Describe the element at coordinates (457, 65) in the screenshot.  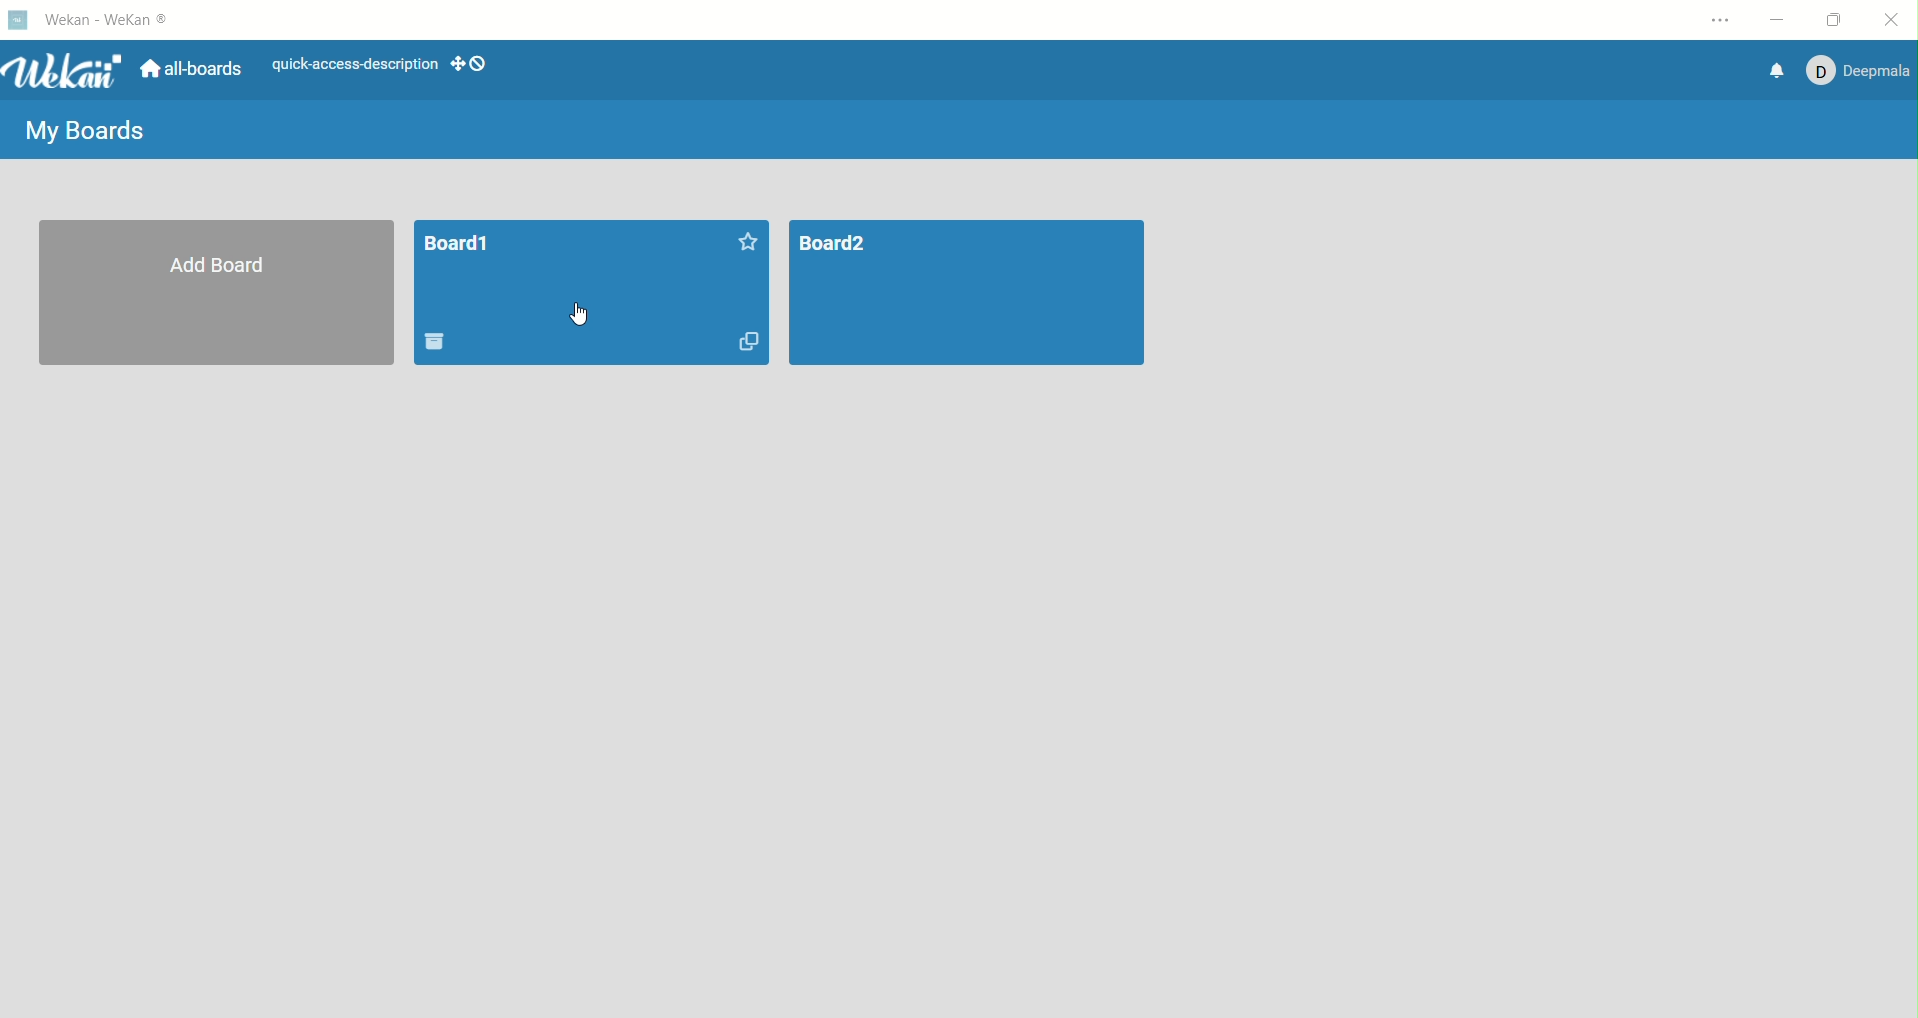
I see `show-desktop-drag-handles` at that location.